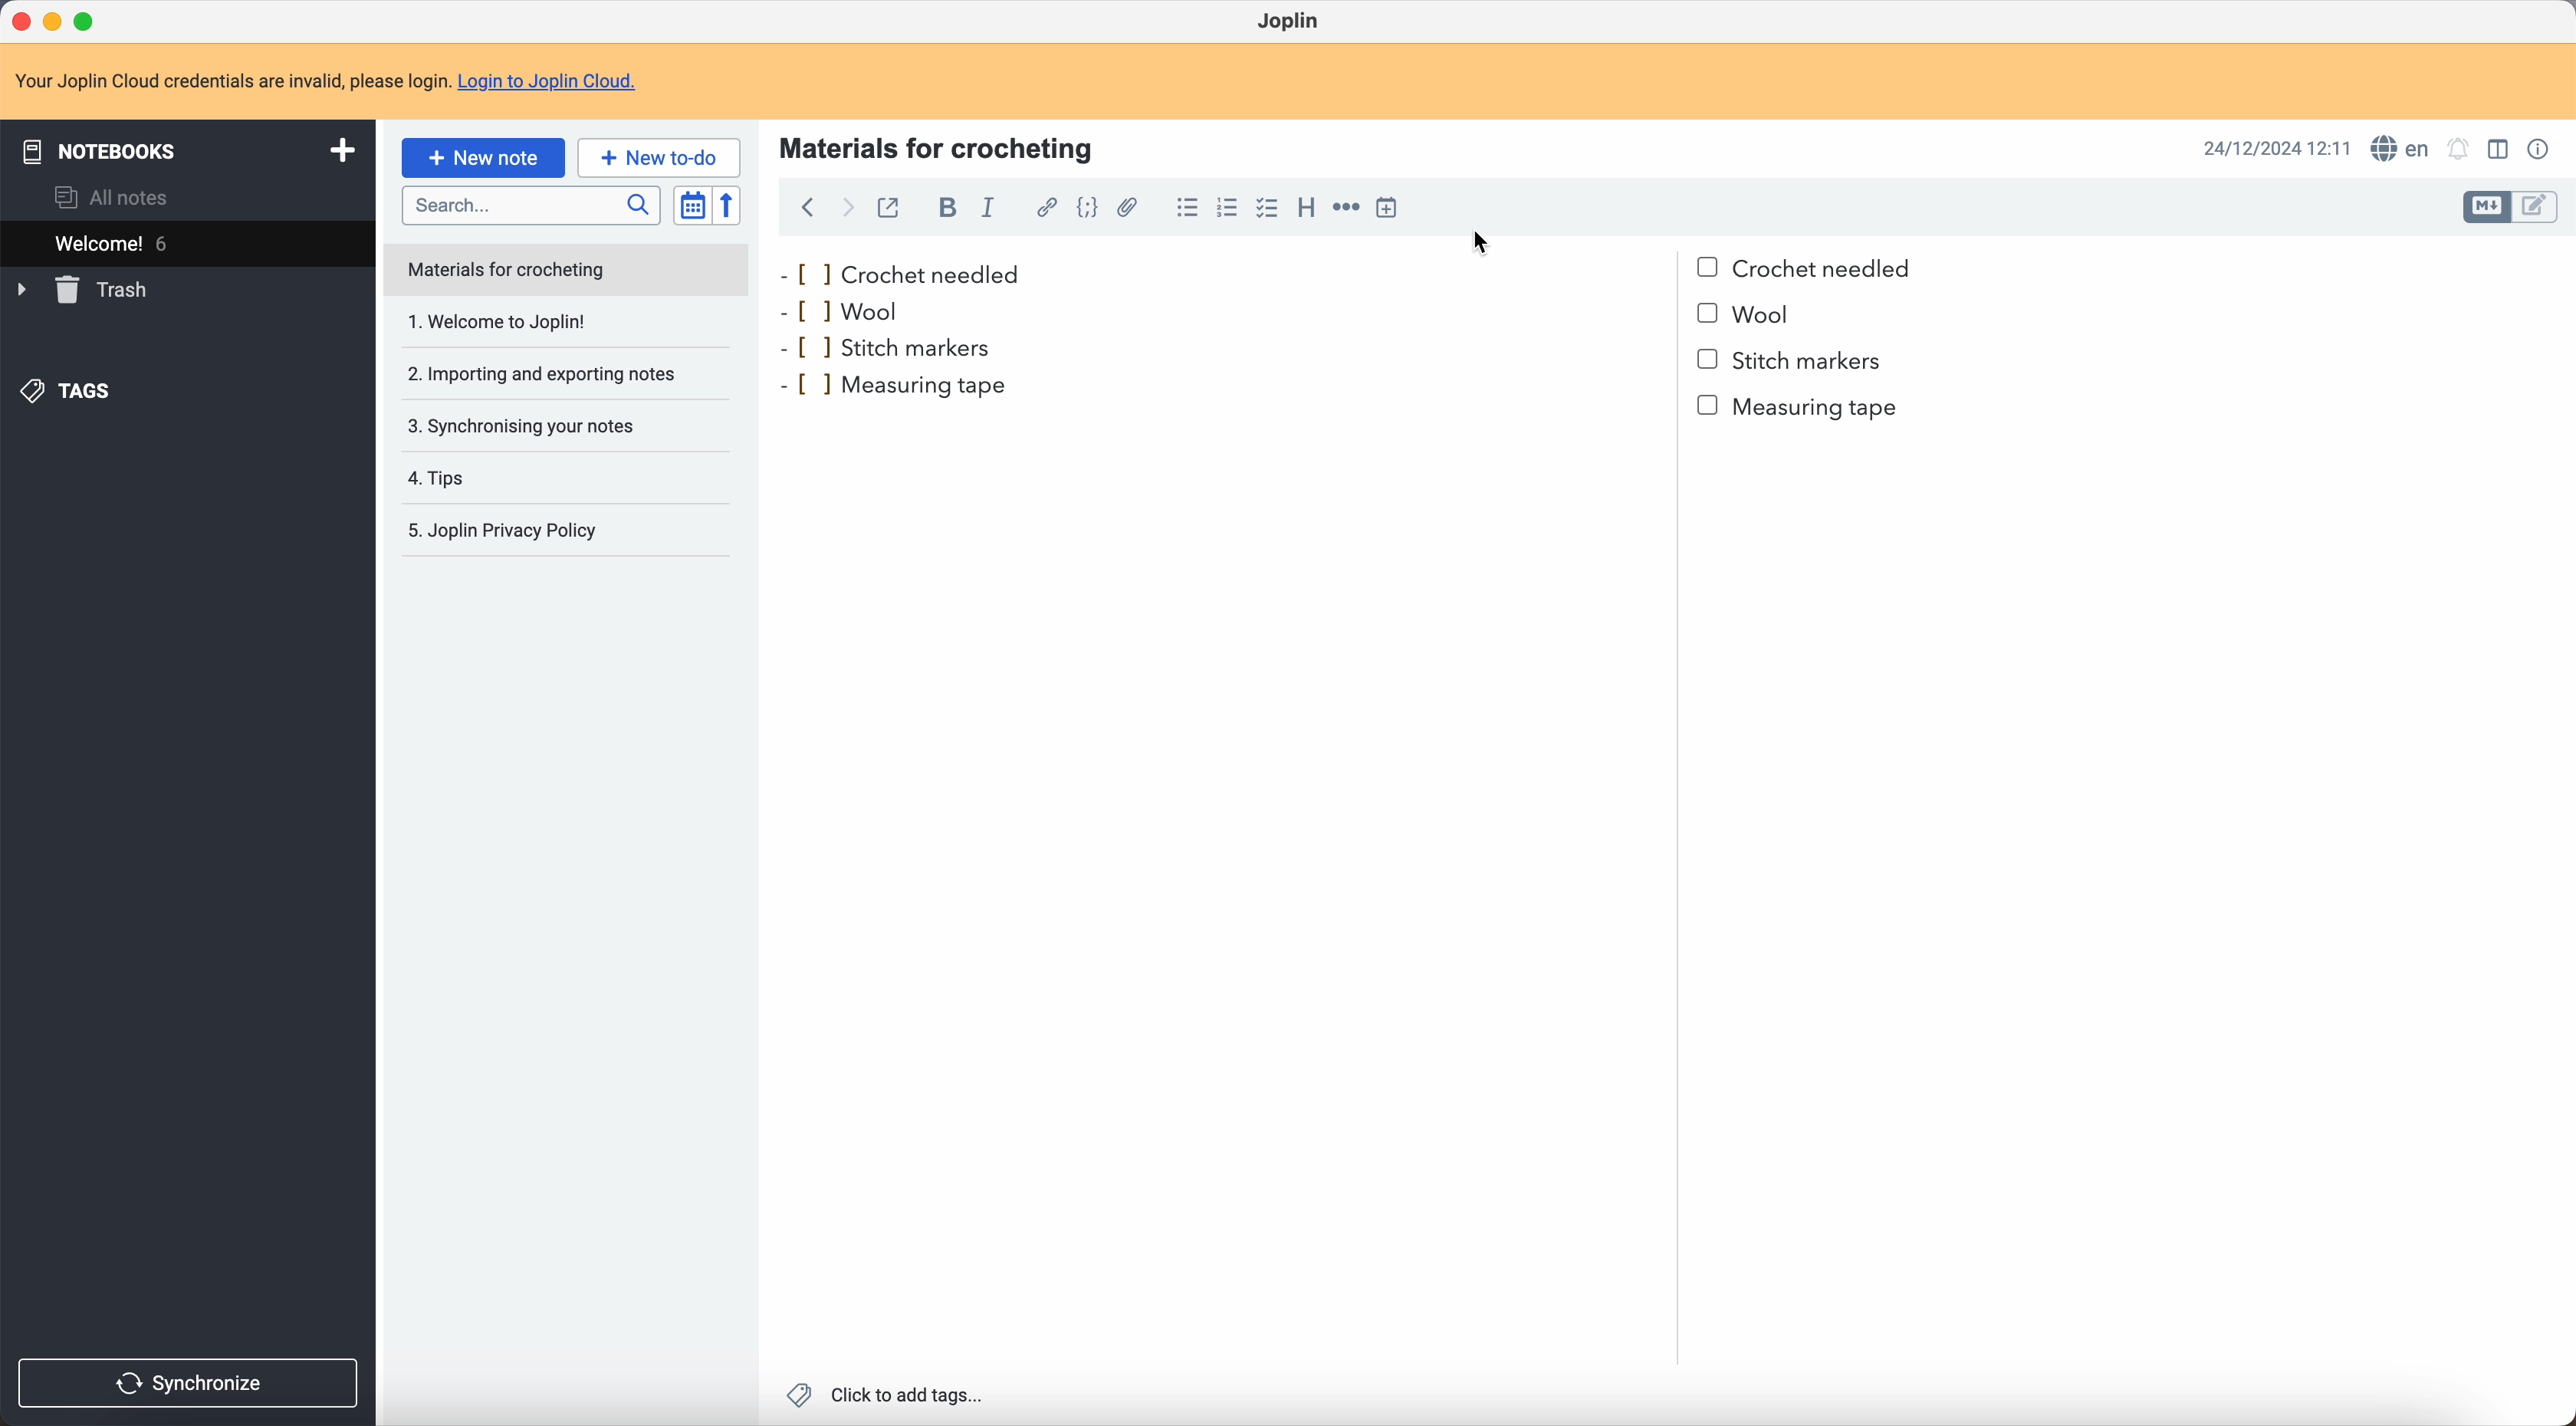 The image size is (2576, 1426). What do you see at coordinates (1802, 356) in the screenshot?
I see `stitch markers` at bounding box center [1802, 356].